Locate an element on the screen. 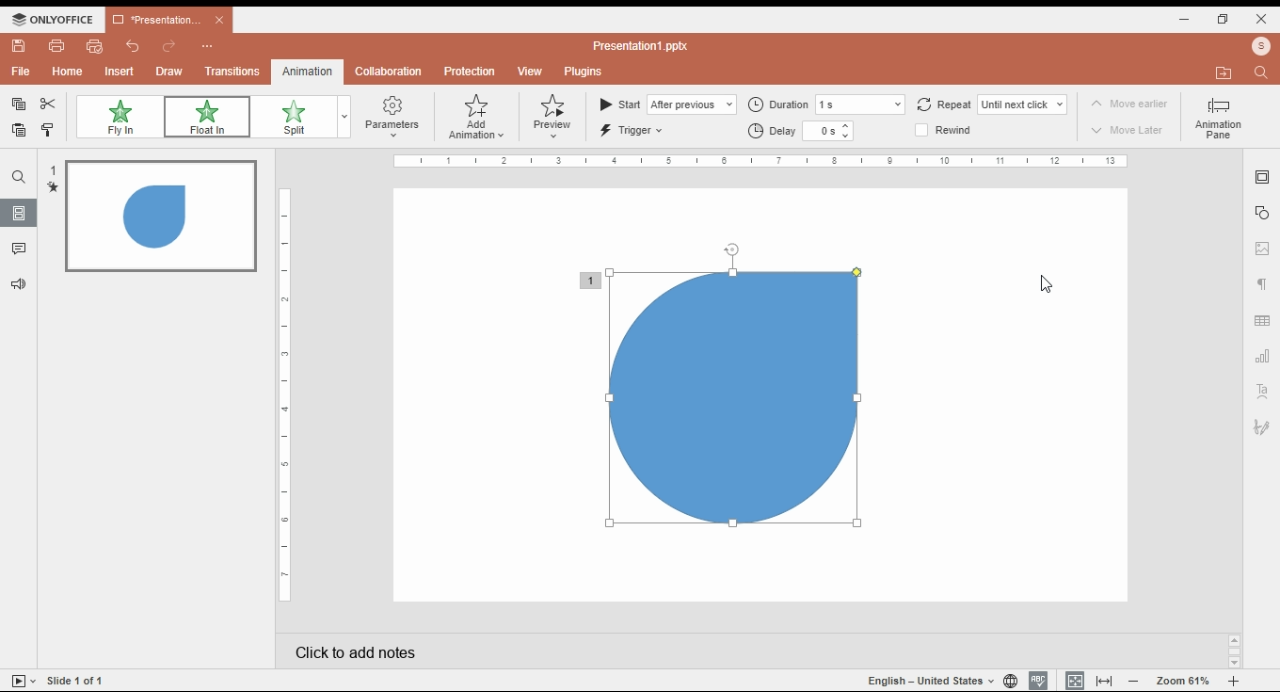  print file is located at coordinates (58, 46).